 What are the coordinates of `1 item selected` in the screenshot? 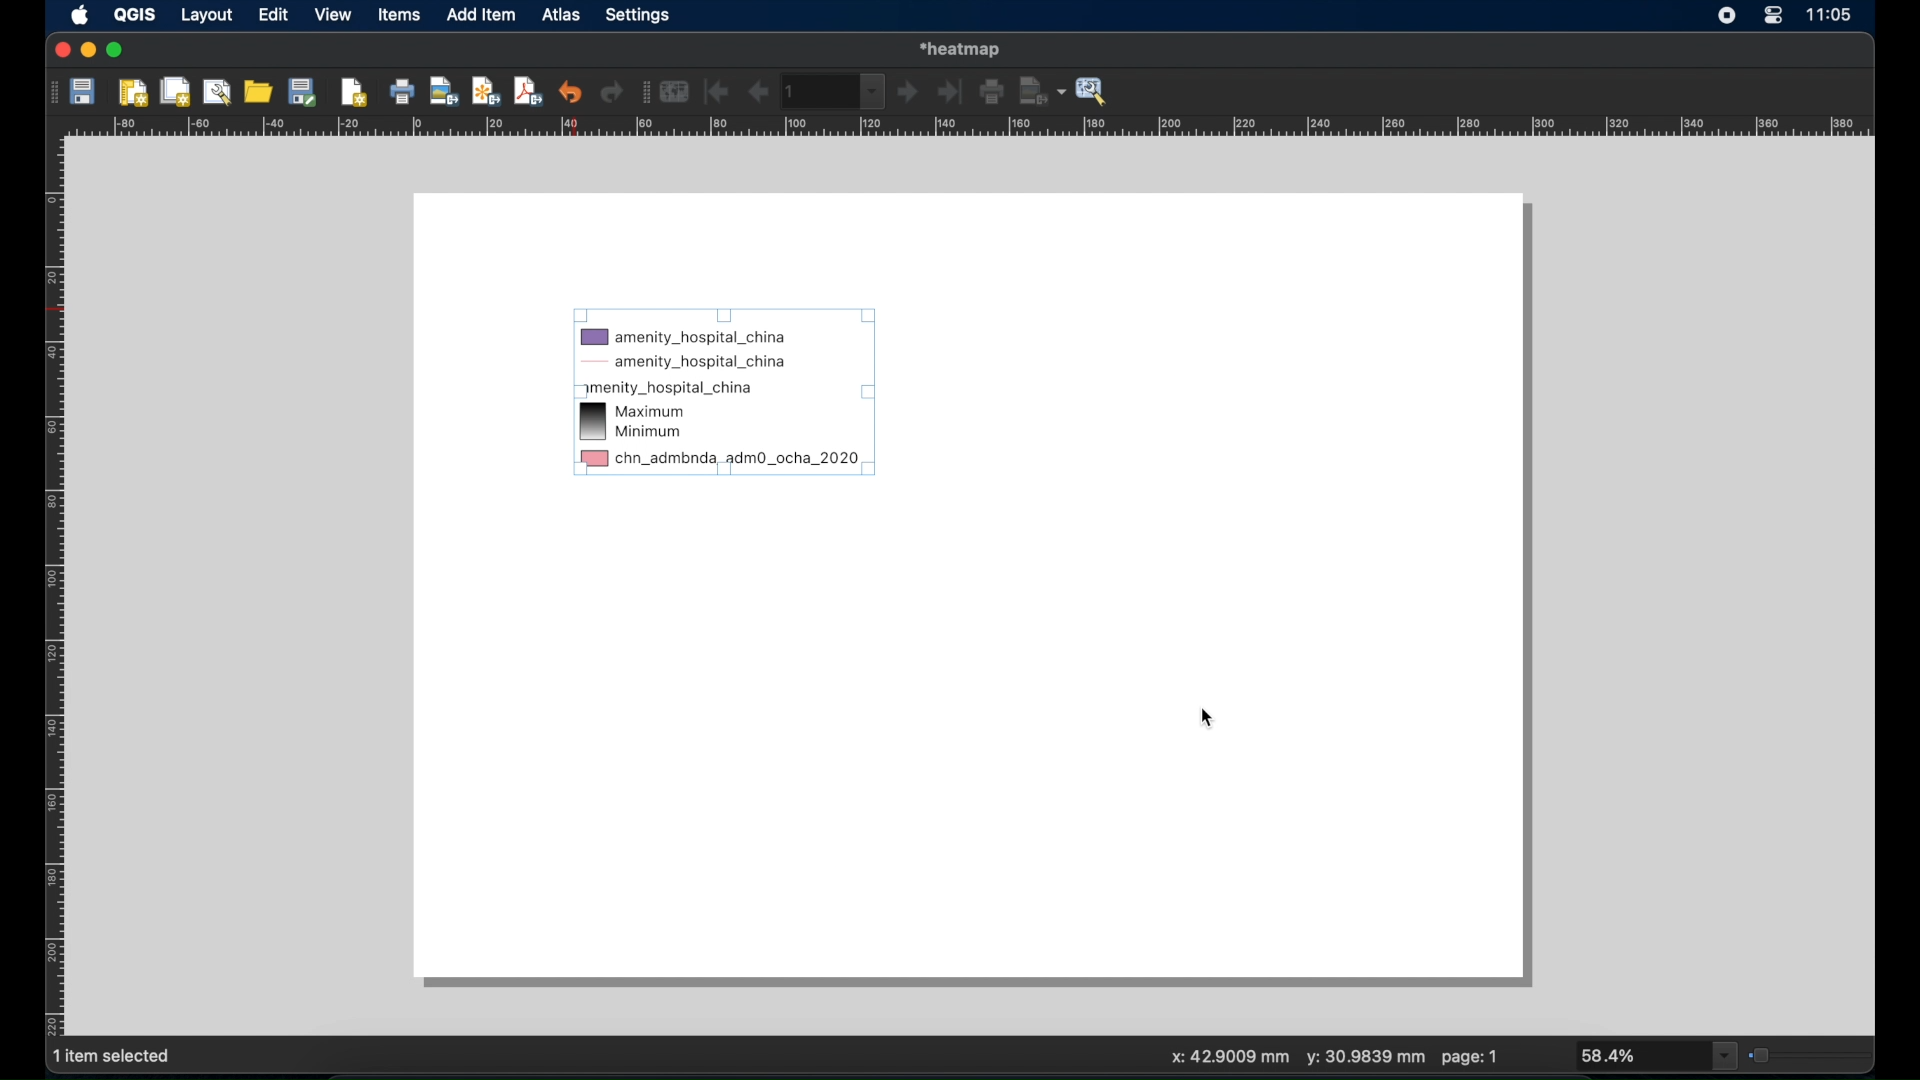 It's located at (112, 1055).